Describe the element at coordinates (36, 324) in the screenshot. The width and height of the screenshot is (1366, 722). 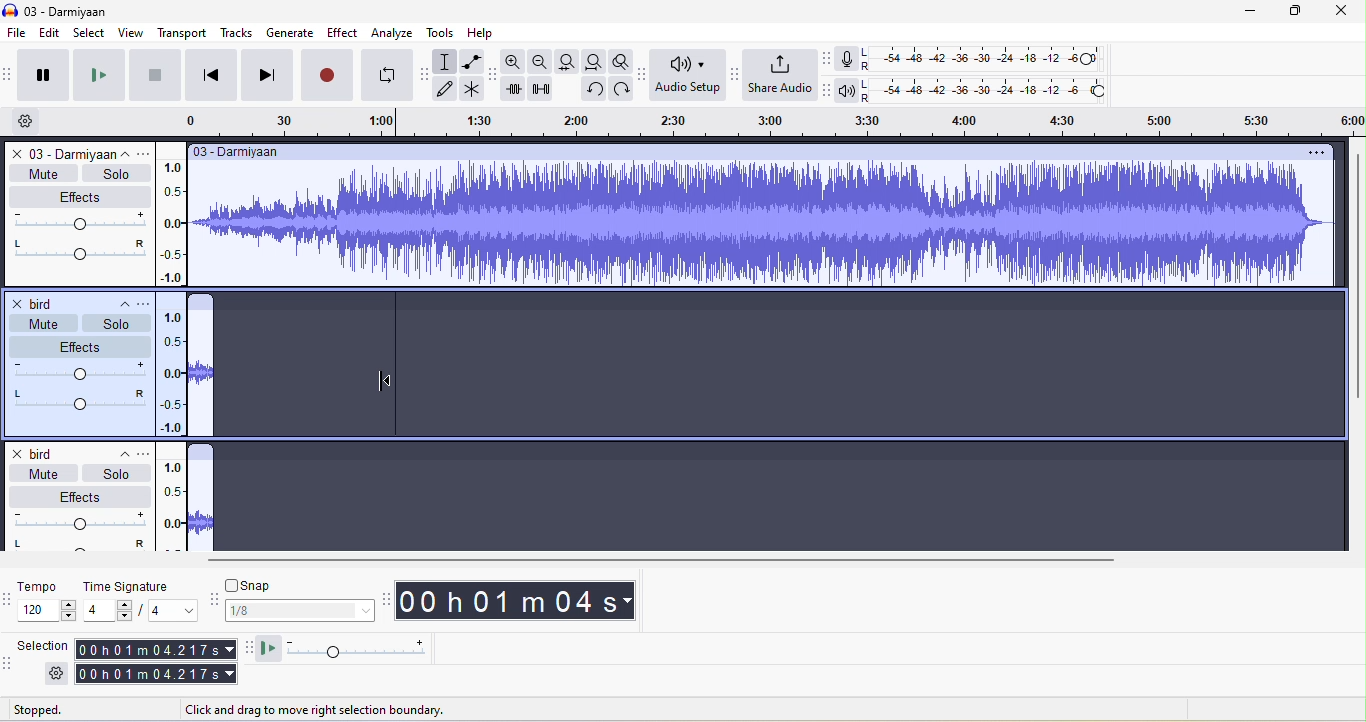
I see `mute` at that location.